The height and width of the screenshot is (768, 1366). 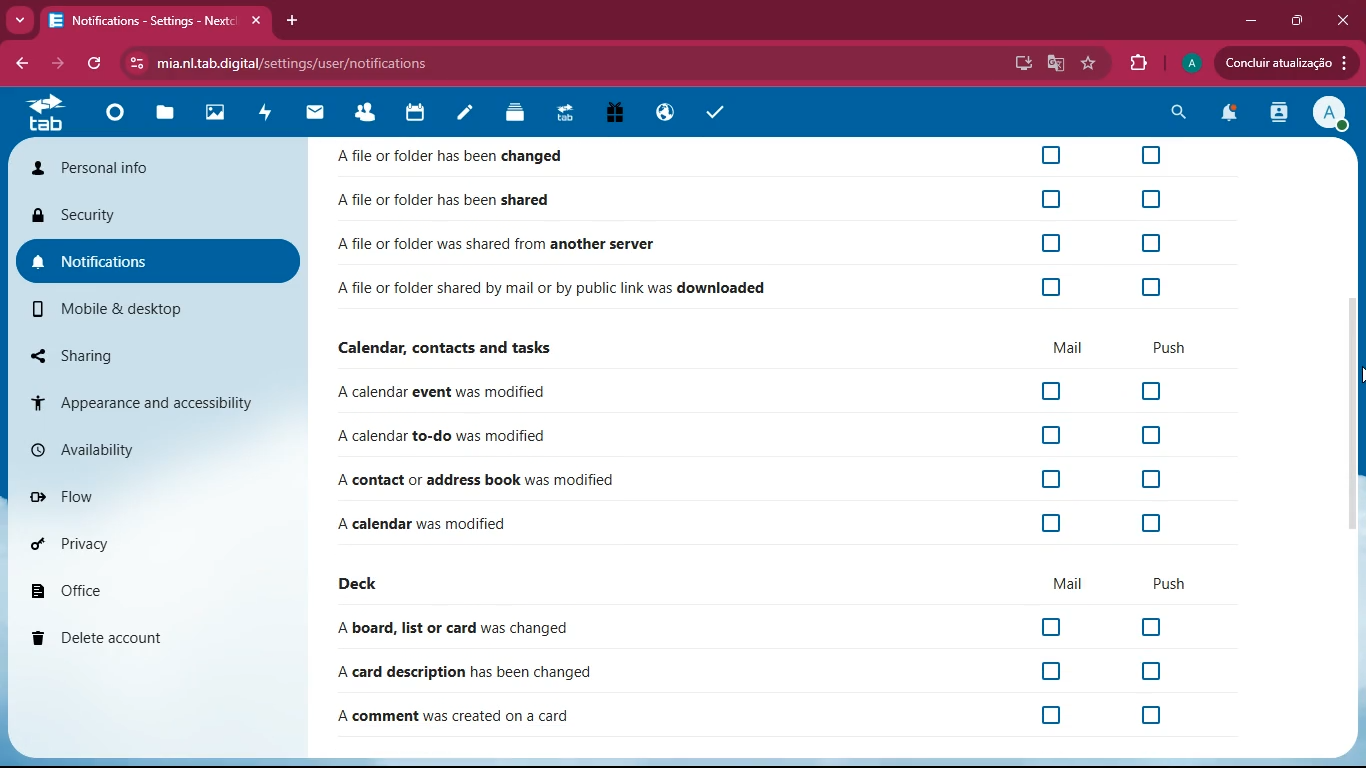 What do you see at coordinates (617, 114) in the screenshot?
I see `gift` at bounding box center [617, 114].